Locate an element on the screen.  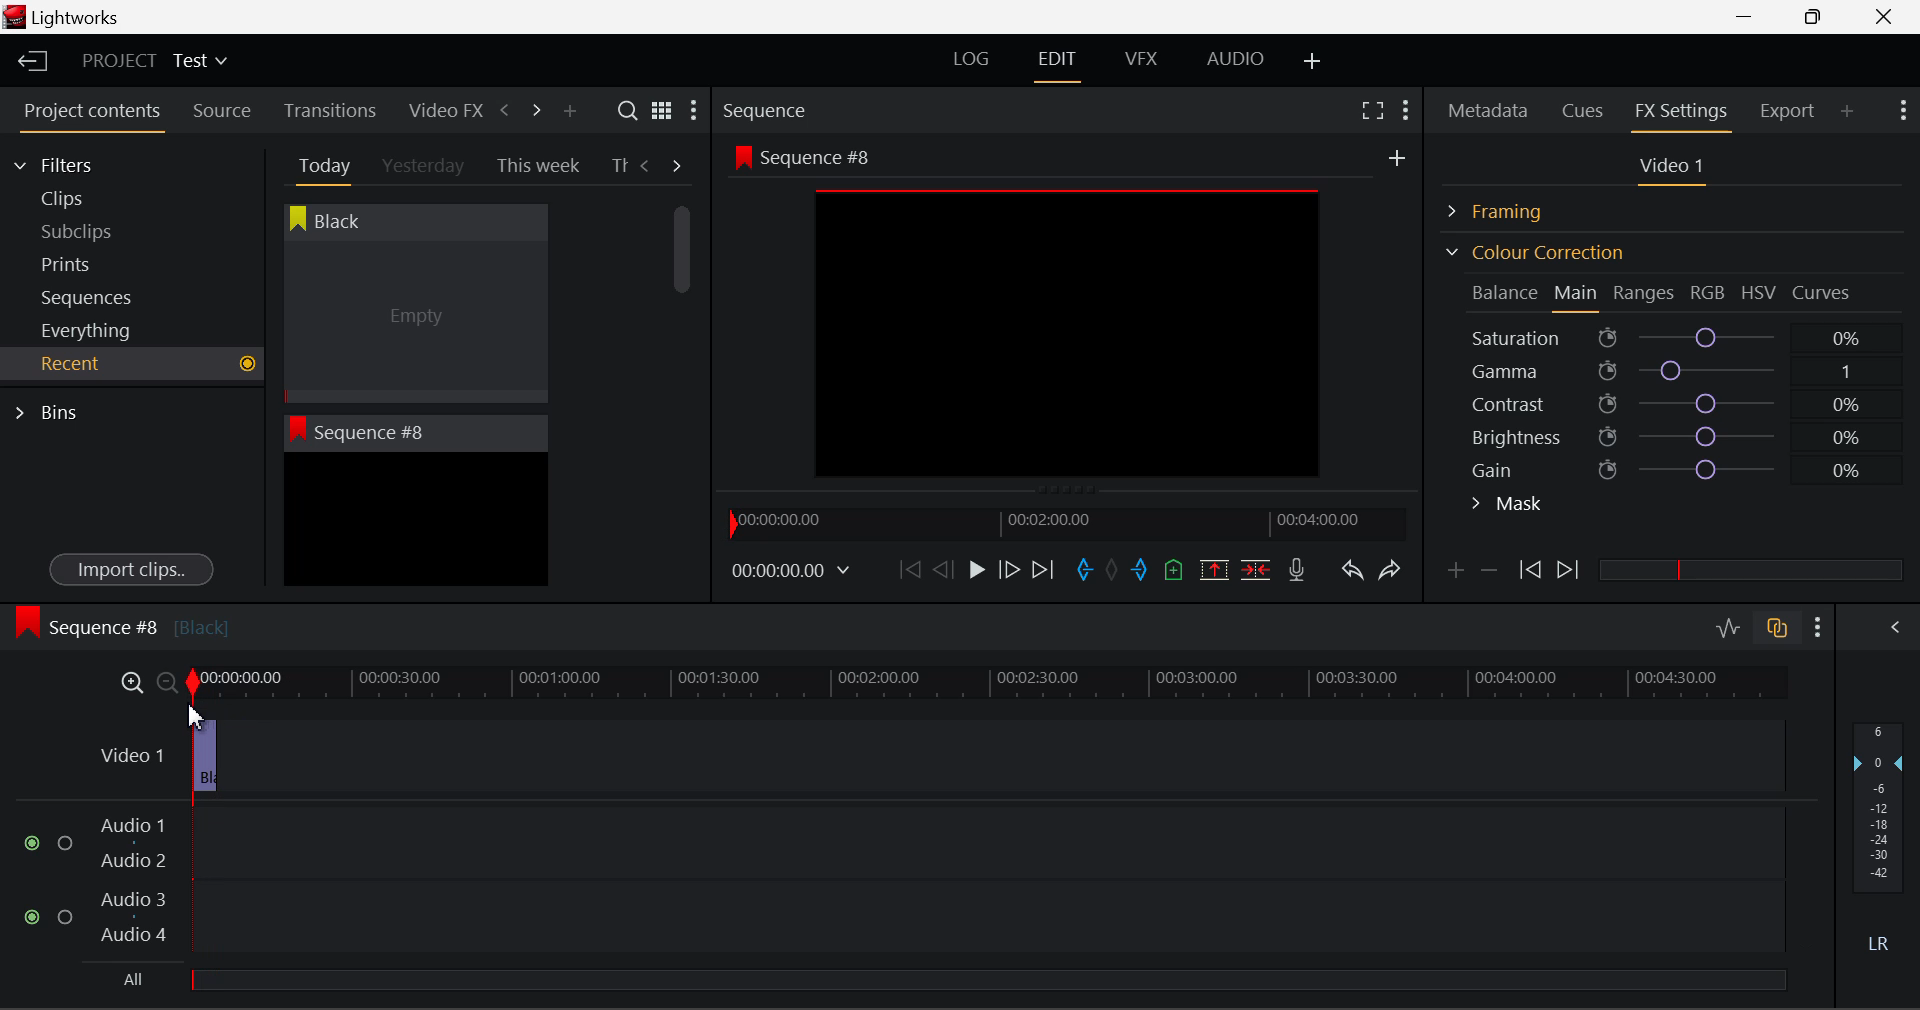
Mark Out is located at coordinates (1142, 571).